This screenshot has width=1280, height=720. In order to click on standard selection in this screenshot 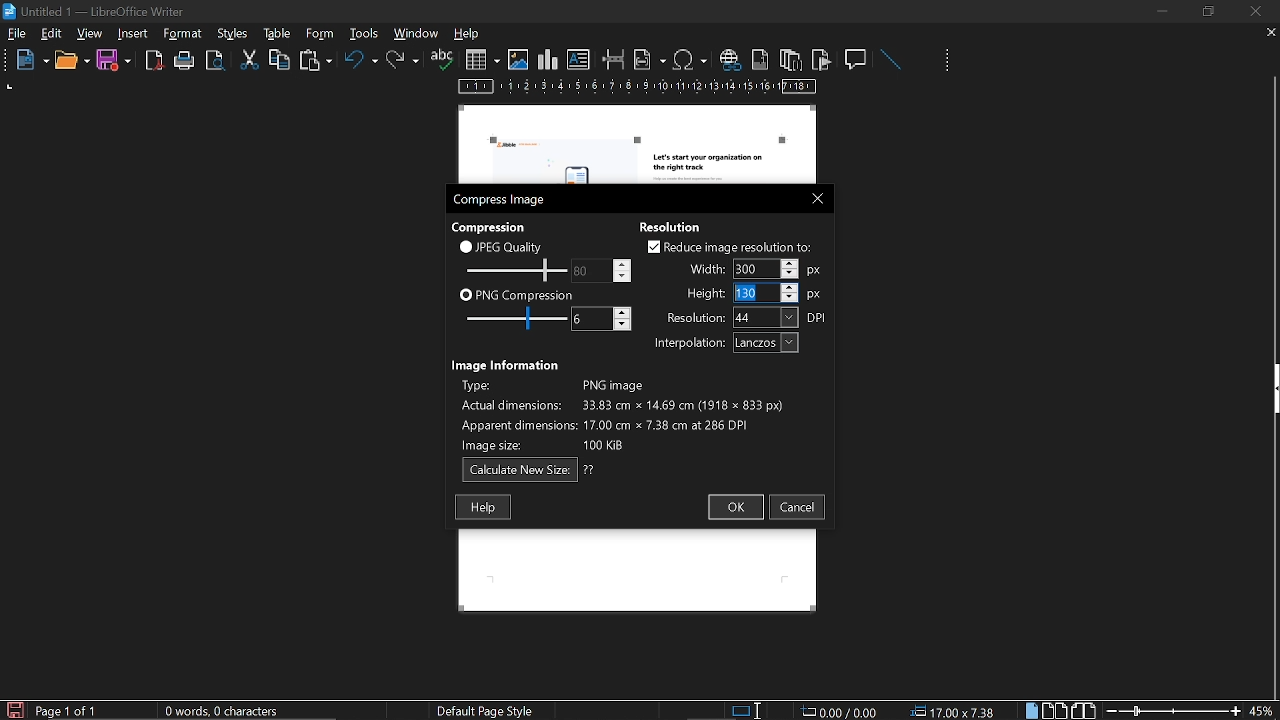, I will do `click(748, 710)`.